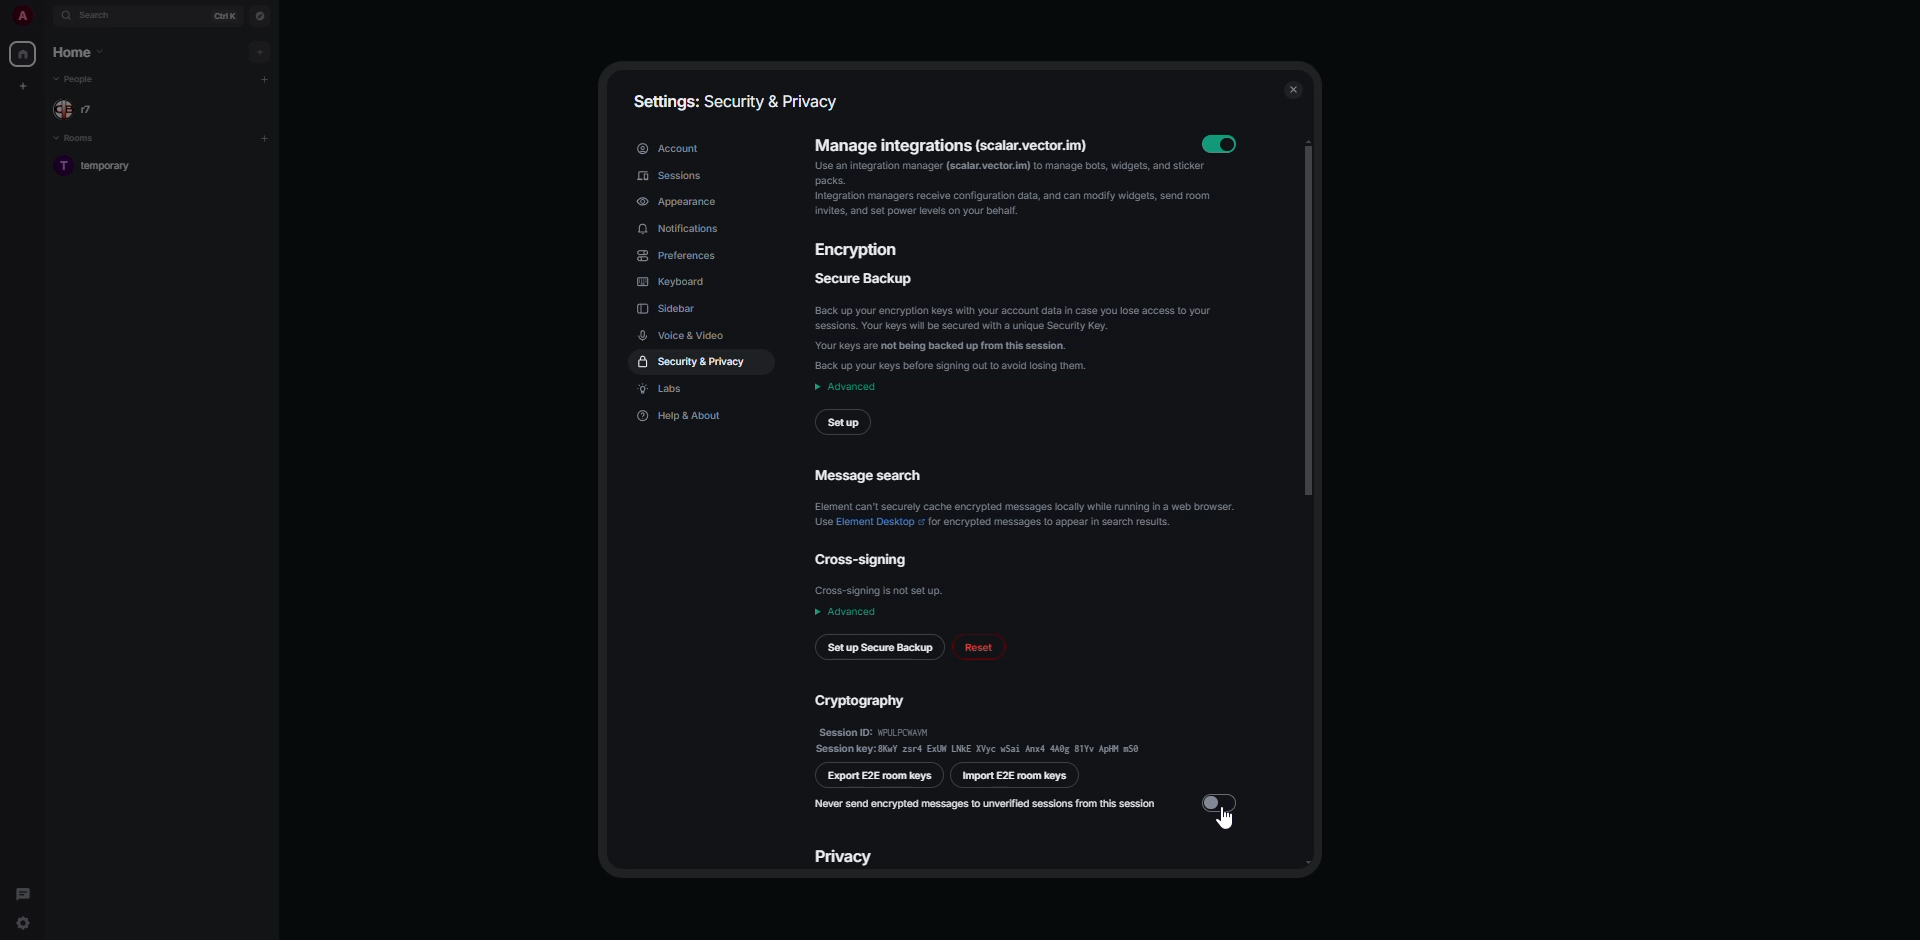 The width and height of the screenshot is (1920, 940). Describe the element at coordinates (984, 802) in the screenshot. I see `never send encrypted messages` at that location.